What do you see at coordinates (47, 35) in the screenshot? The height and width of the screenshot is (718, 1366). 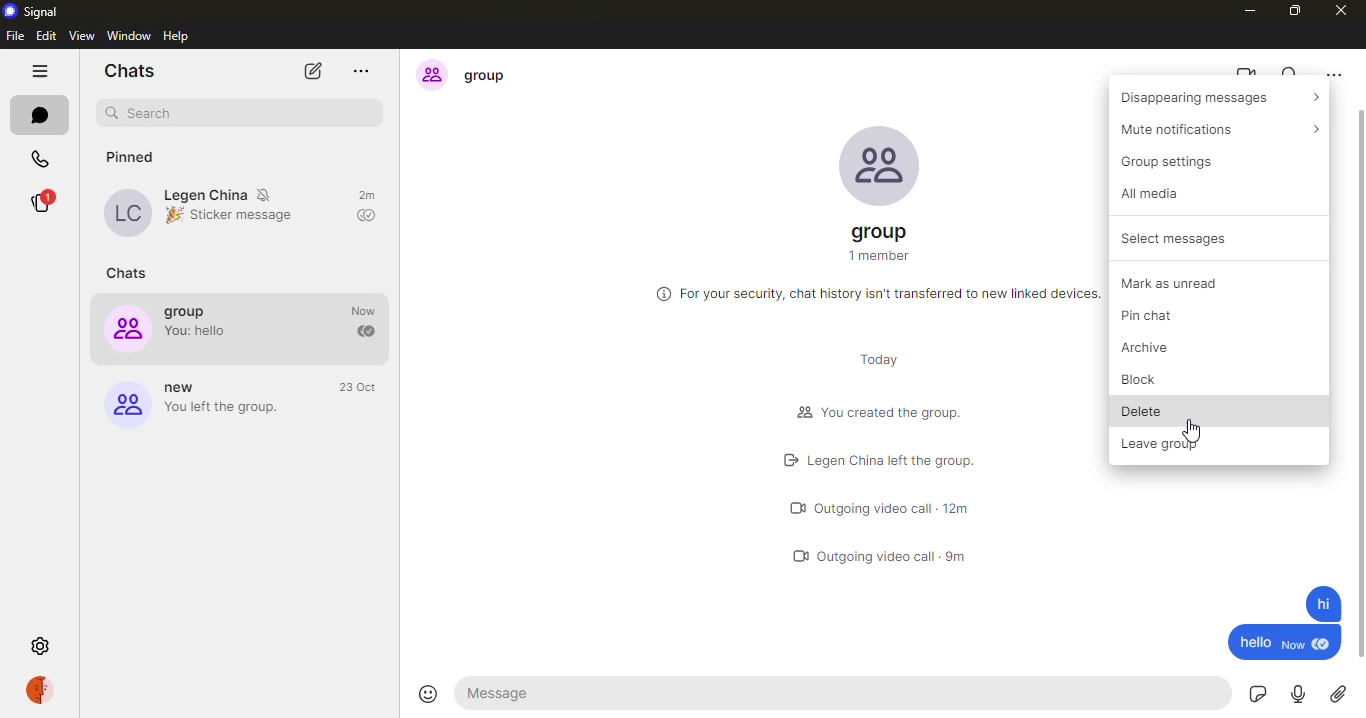 I see `edit` at bounding box center [47, 35].